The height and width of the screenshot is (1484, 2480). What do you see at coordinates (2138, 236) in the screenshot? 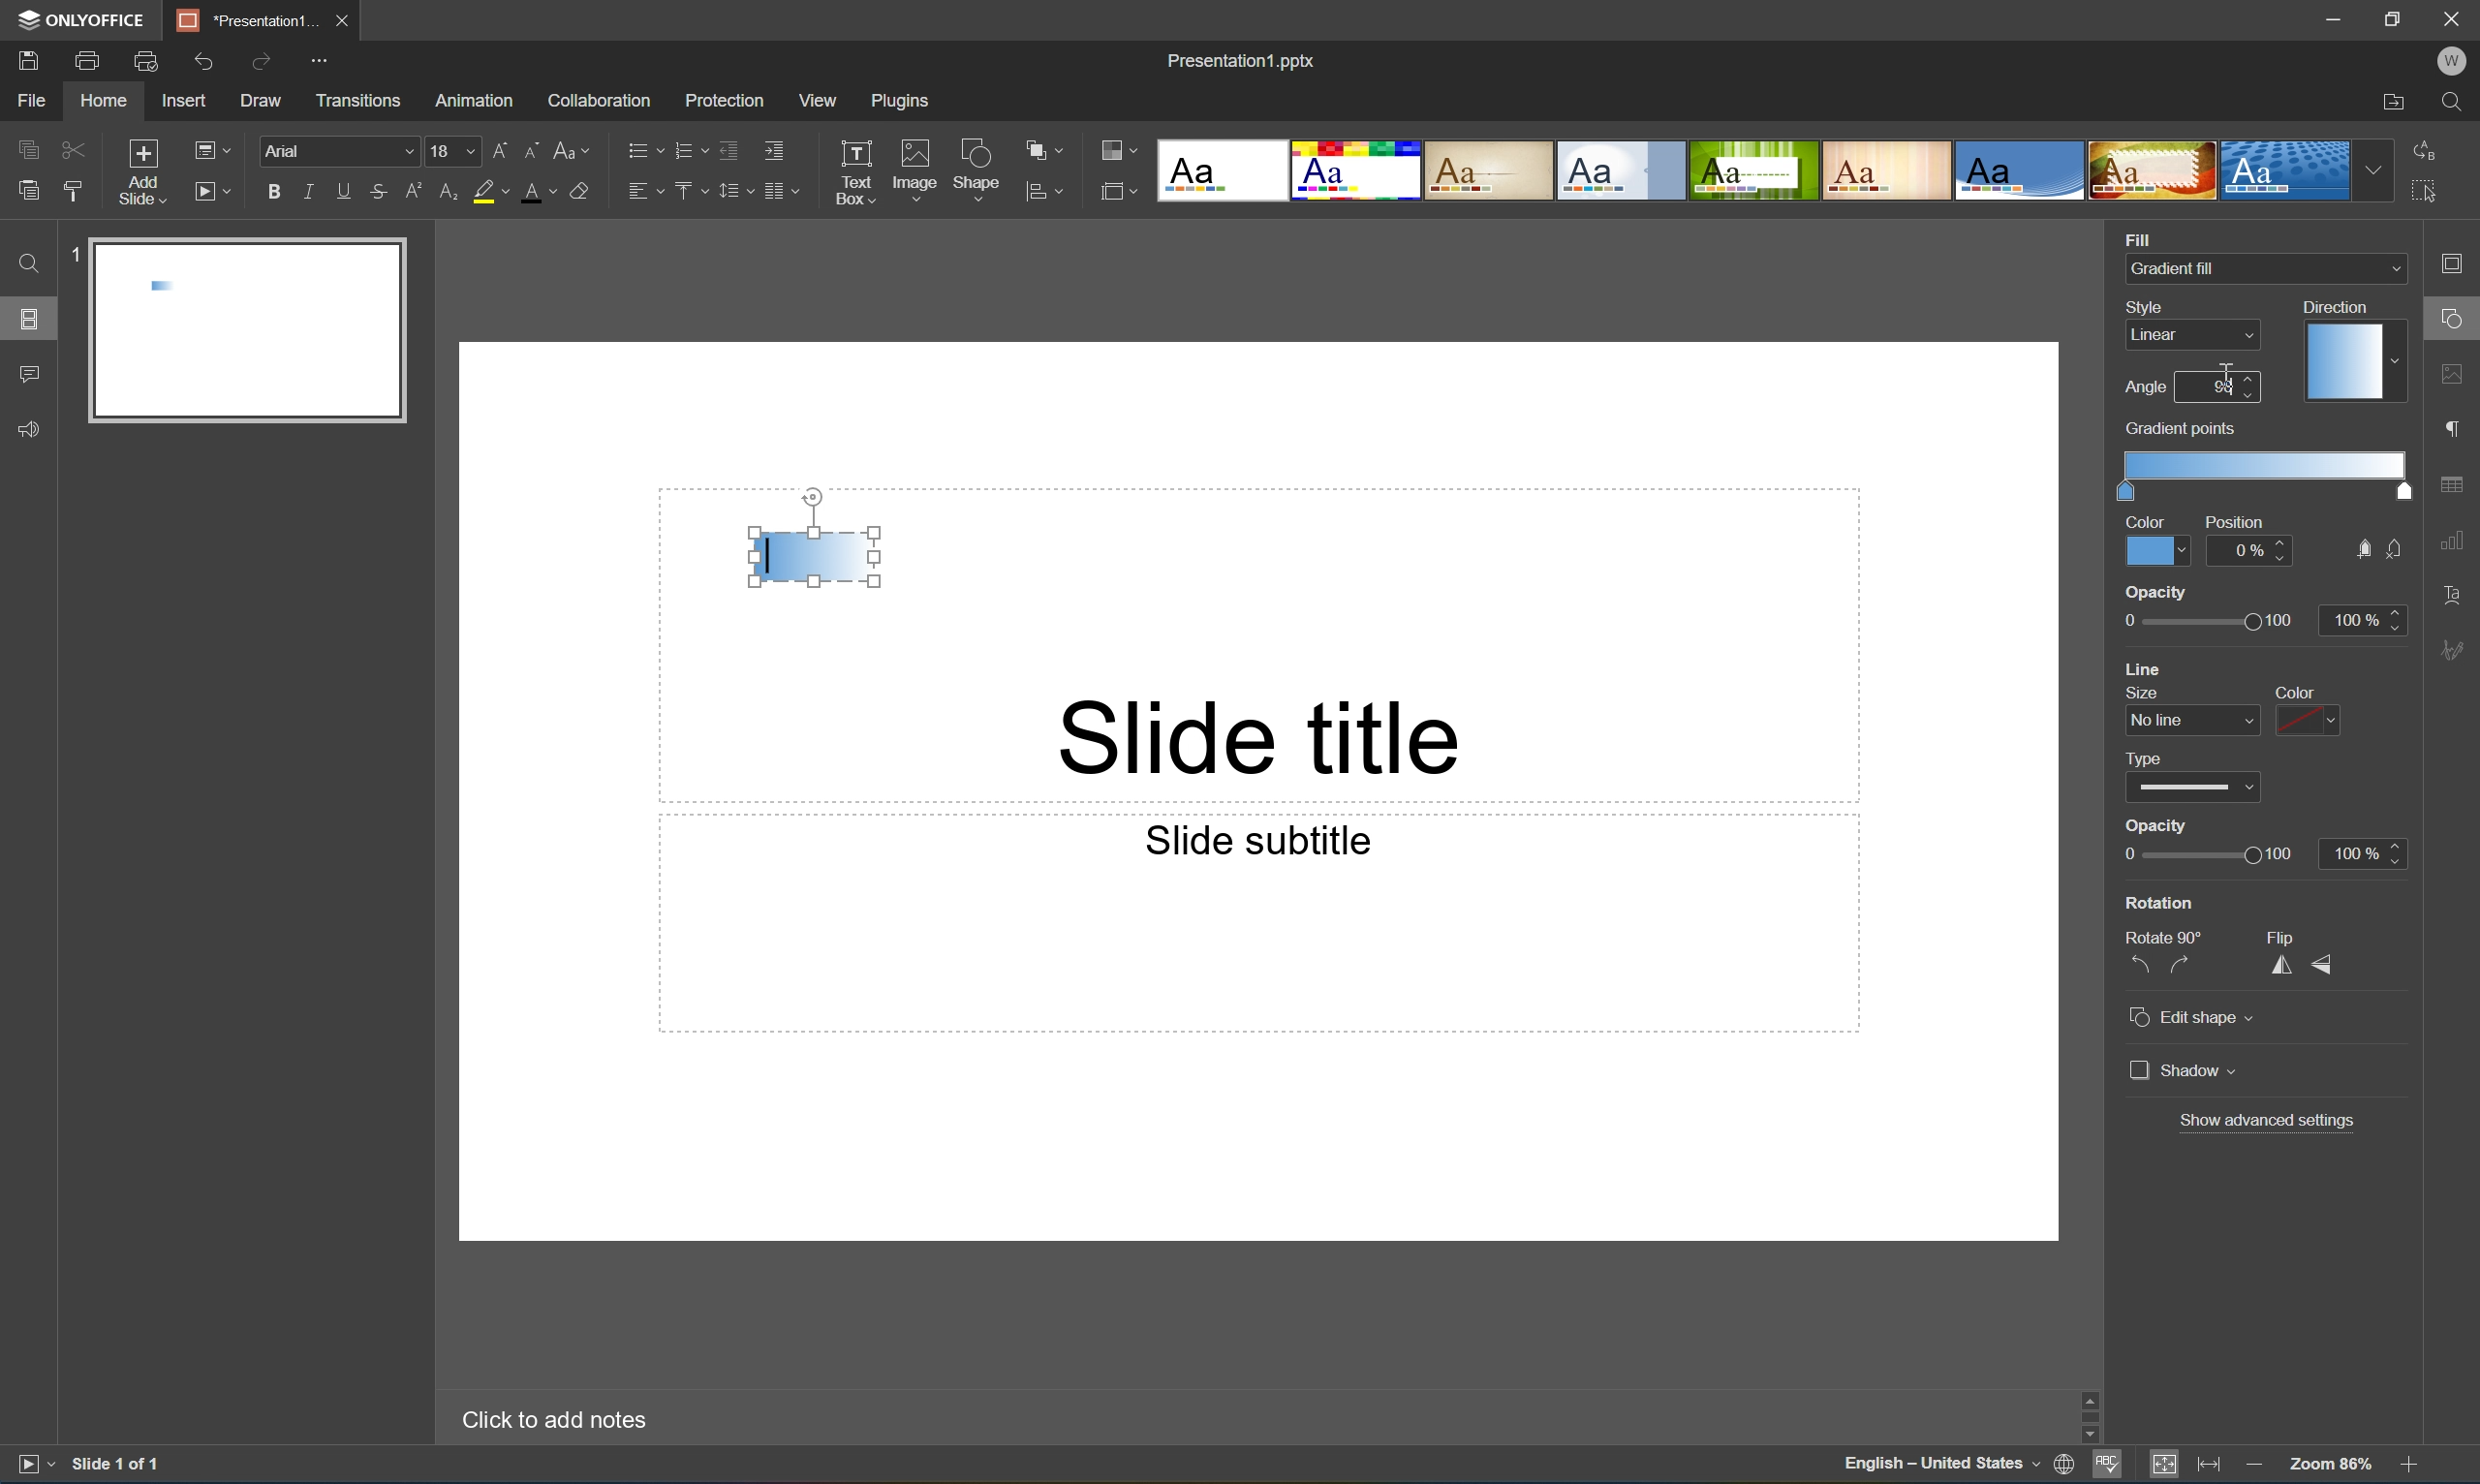
I see `Fill` at bounding box center [2138, 236].